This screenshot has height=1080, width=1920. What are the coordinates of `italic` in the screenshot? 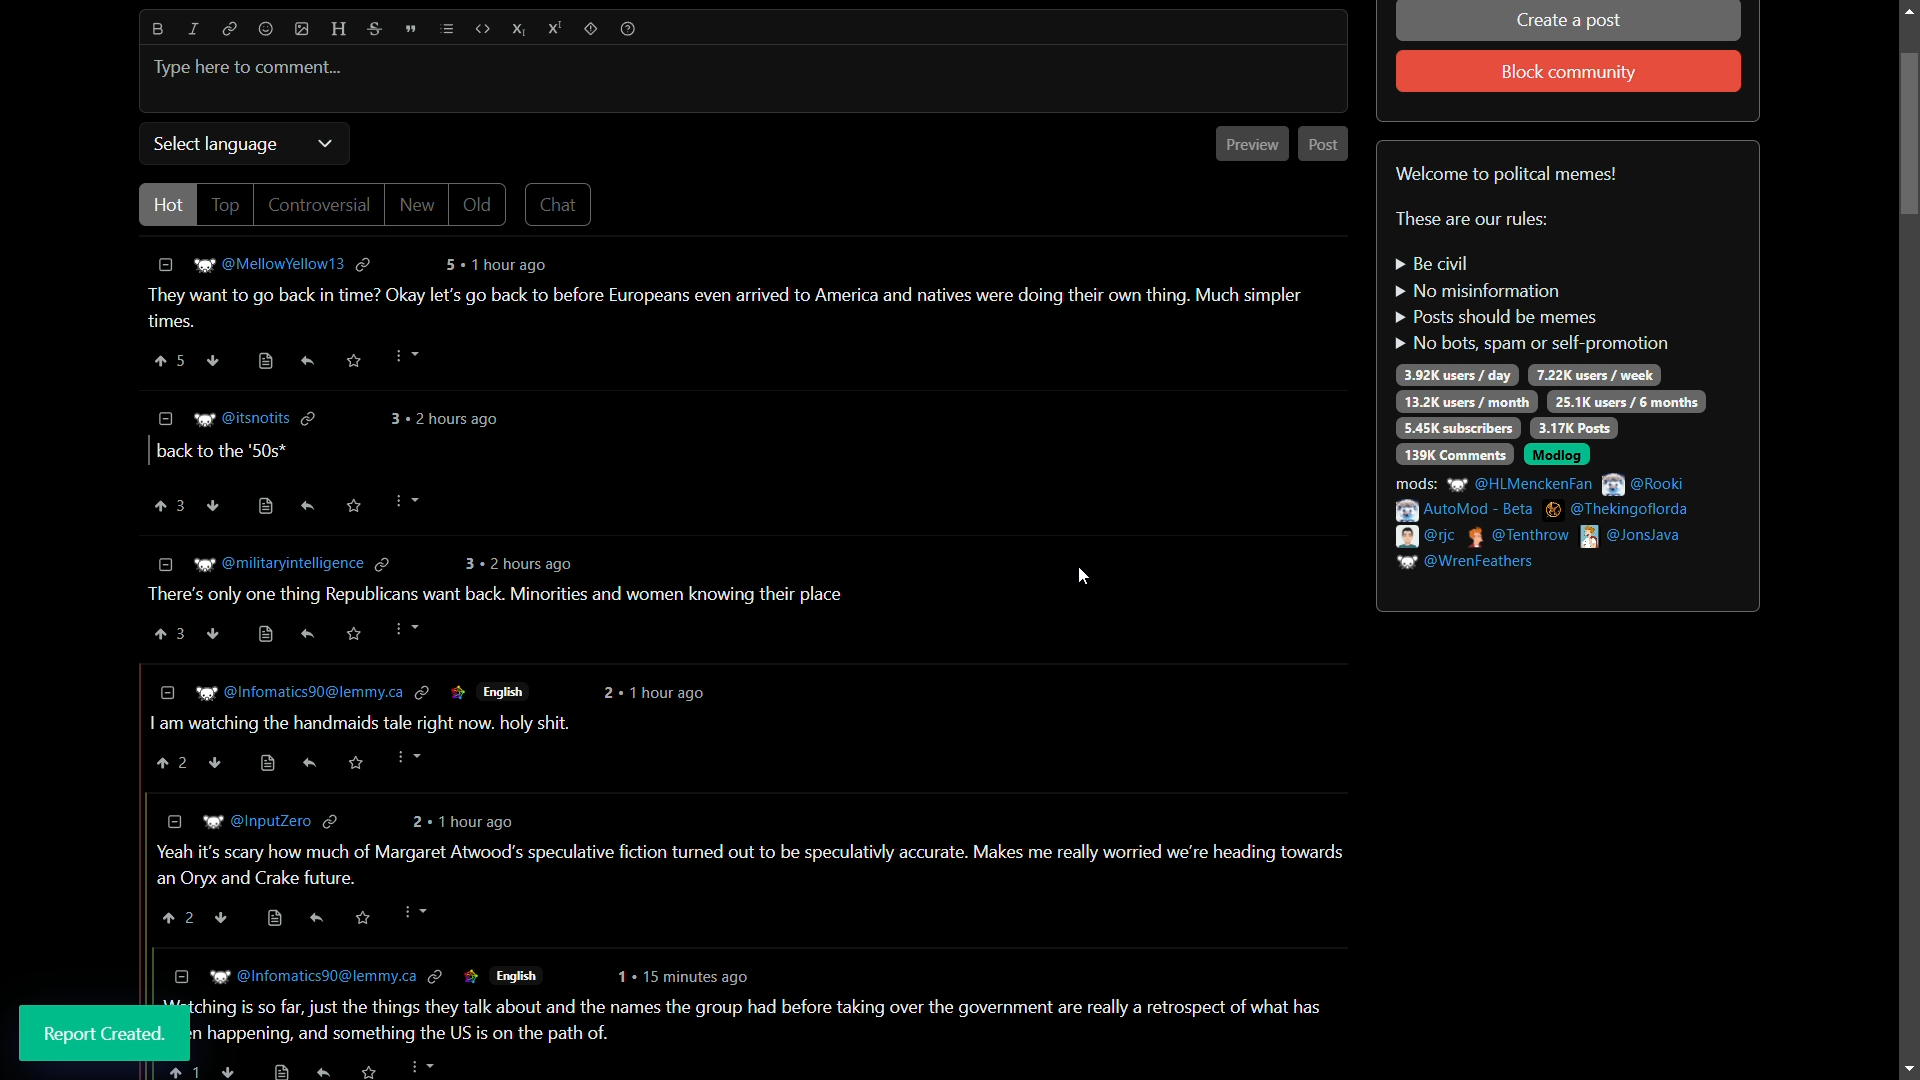 It's located at (195, 29).